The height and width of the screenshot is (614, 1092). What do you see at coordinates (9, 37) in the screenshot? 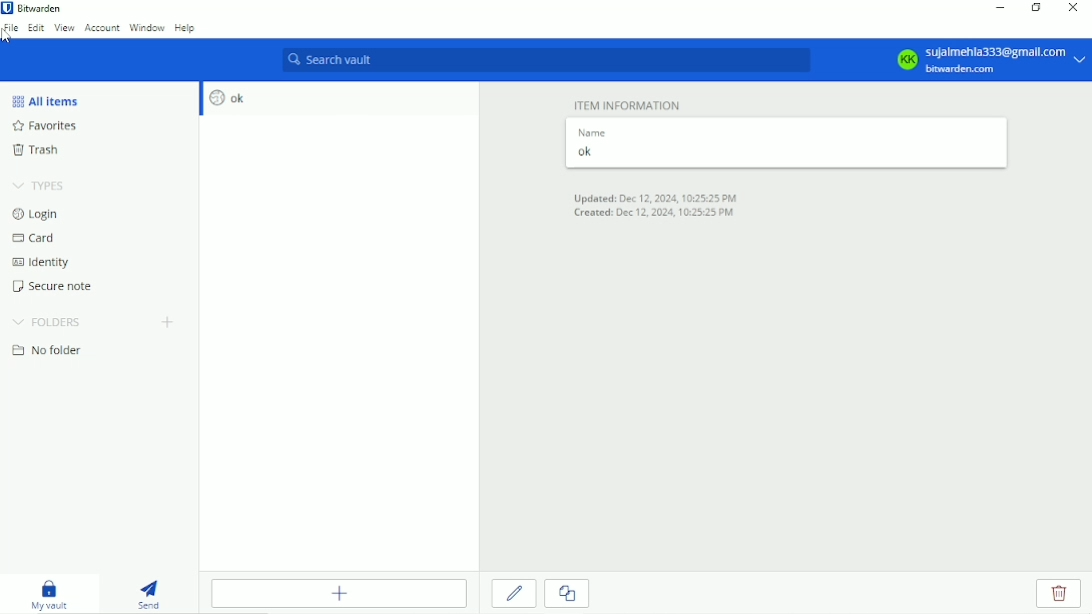
I see `Cursor` at bounding box center [9, 37].